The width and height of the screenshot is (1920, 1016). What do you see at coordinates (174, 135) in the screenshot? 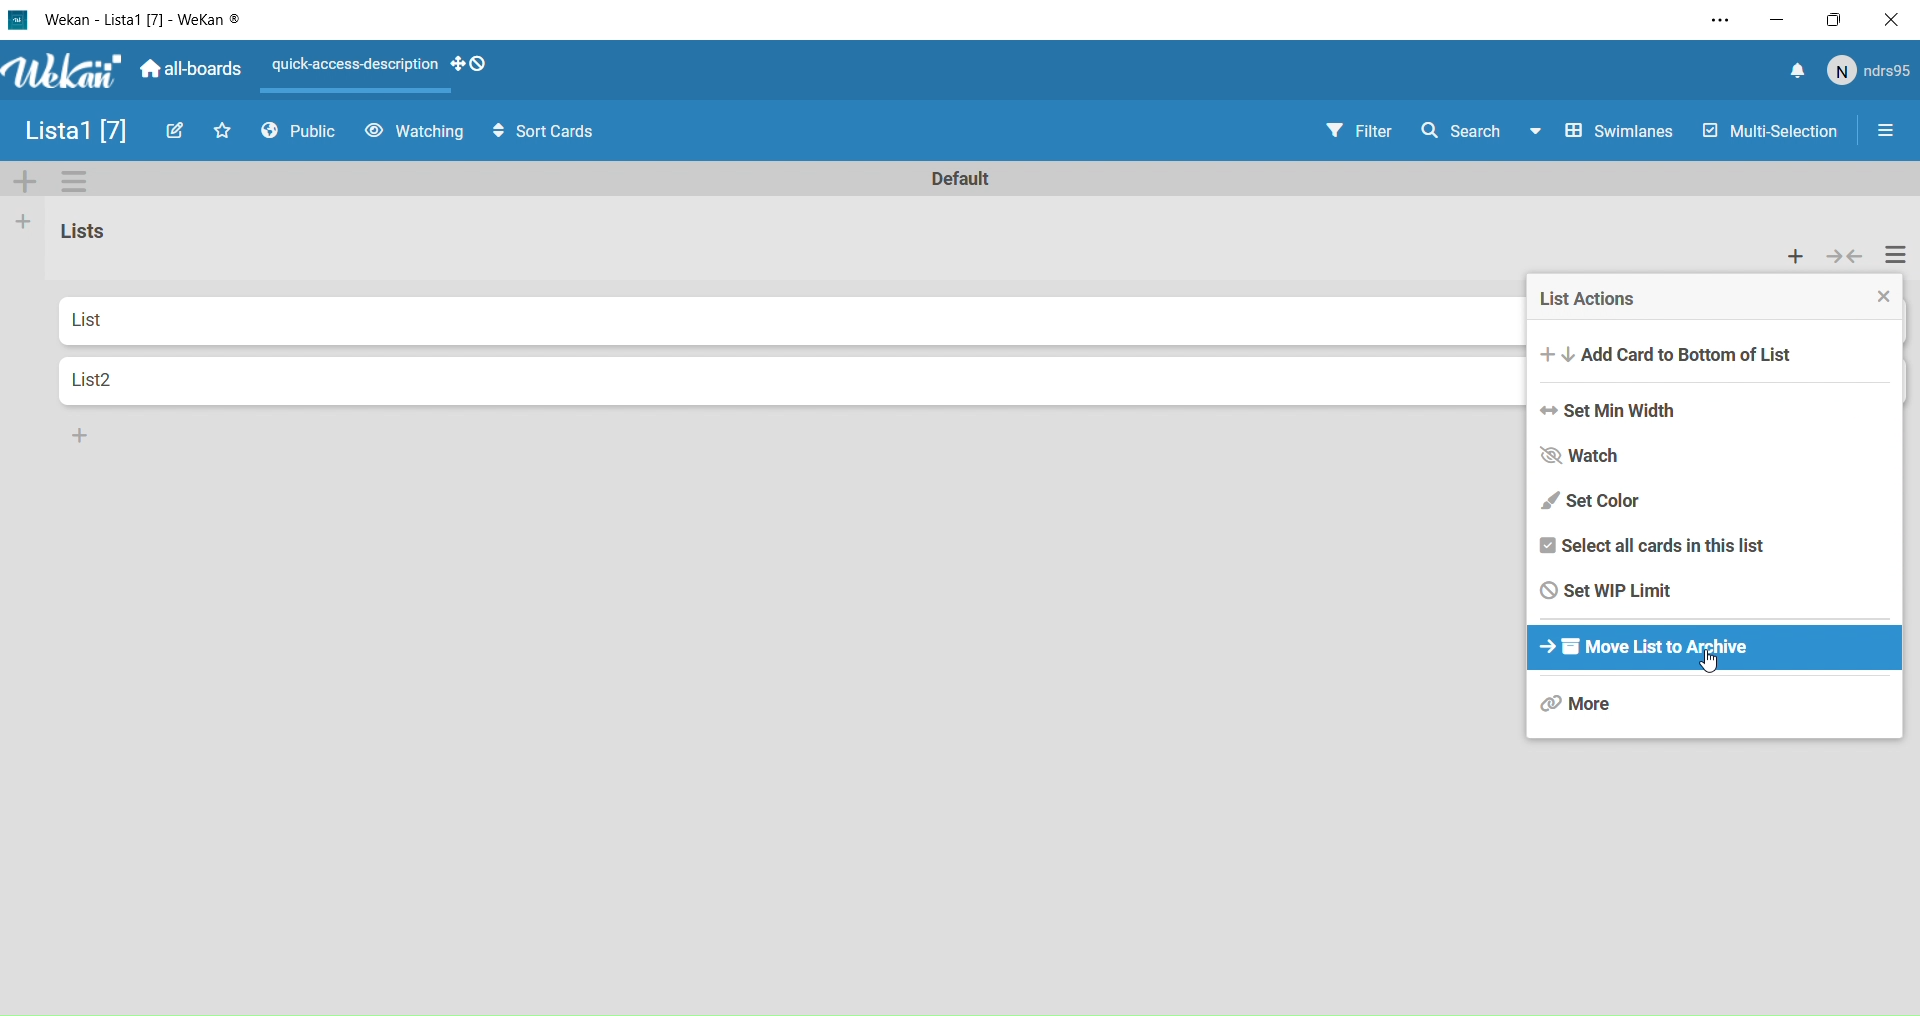
I see `Edit` at bounding box center [174, 135].